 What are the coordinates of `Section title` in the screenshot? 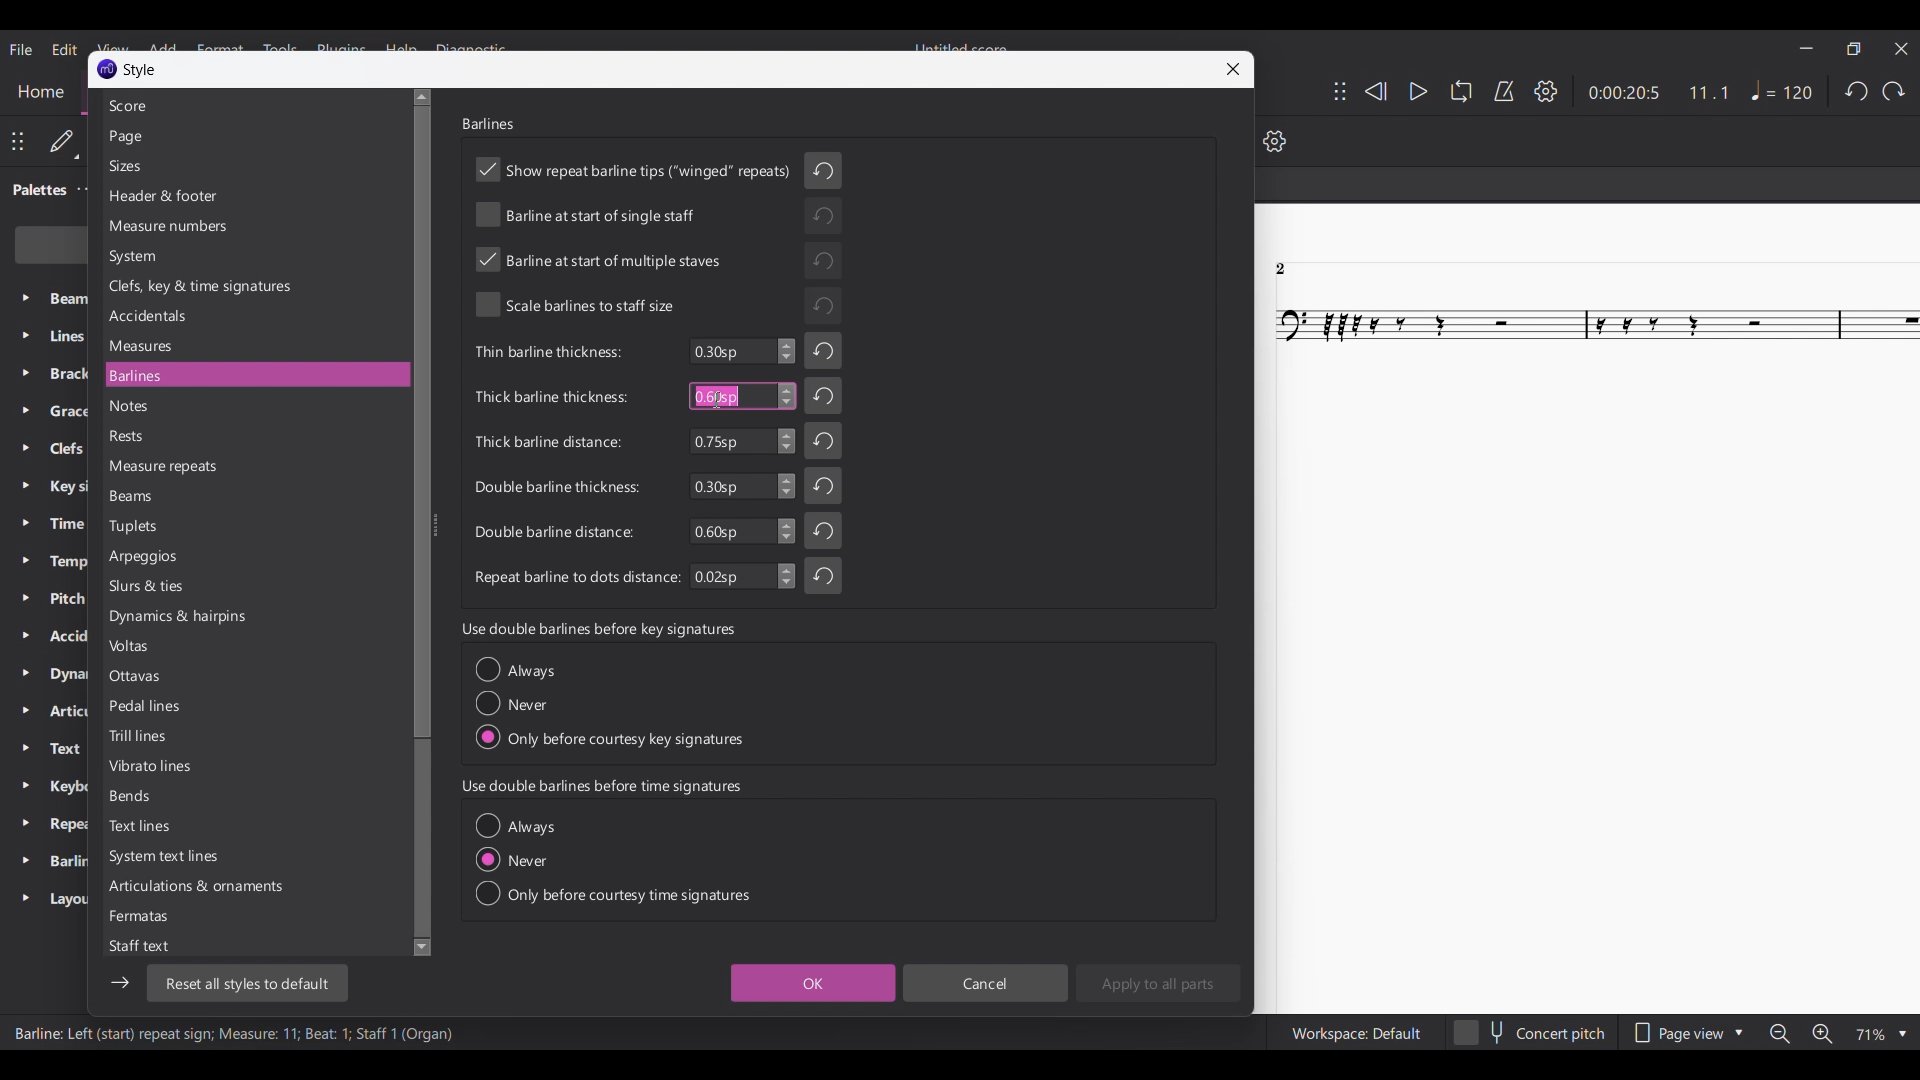 It's located at (602, 787).